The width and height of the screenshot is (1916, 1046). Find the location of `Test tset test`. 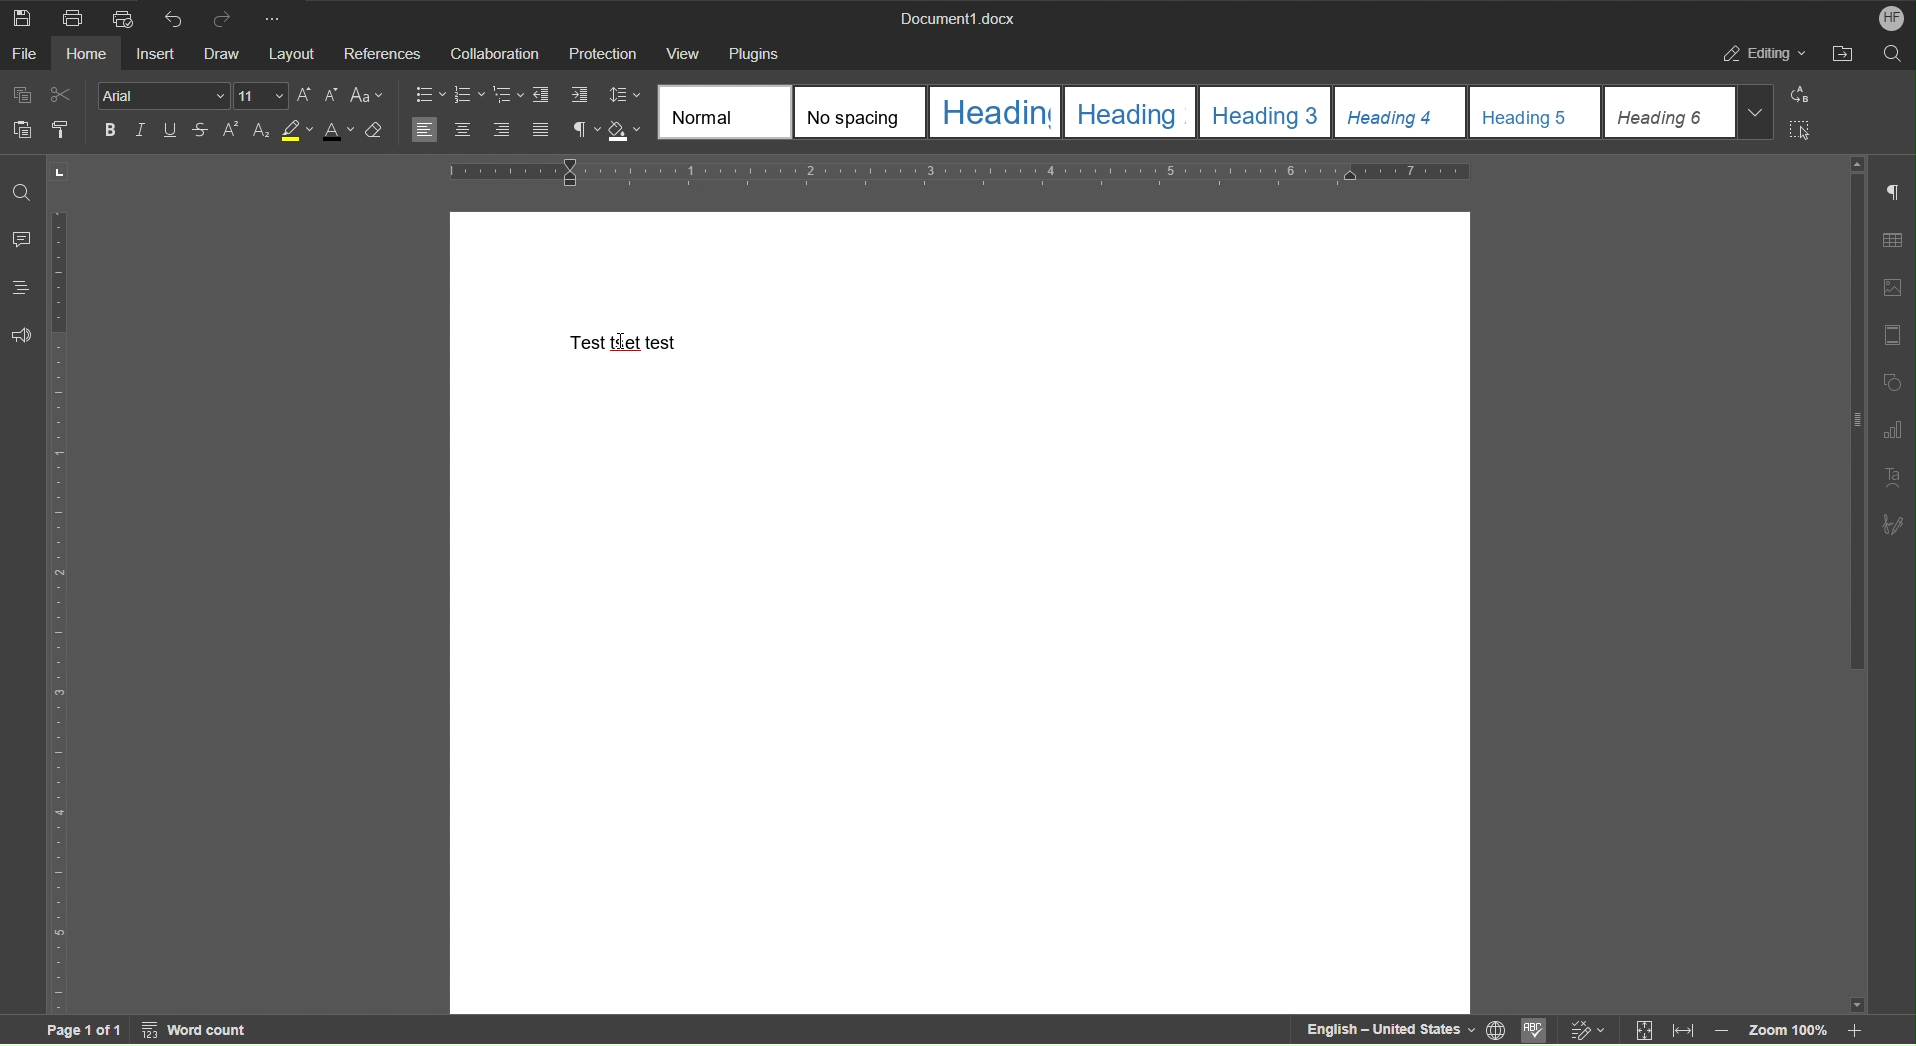

Test tset test is located at coordinates (628, 341).